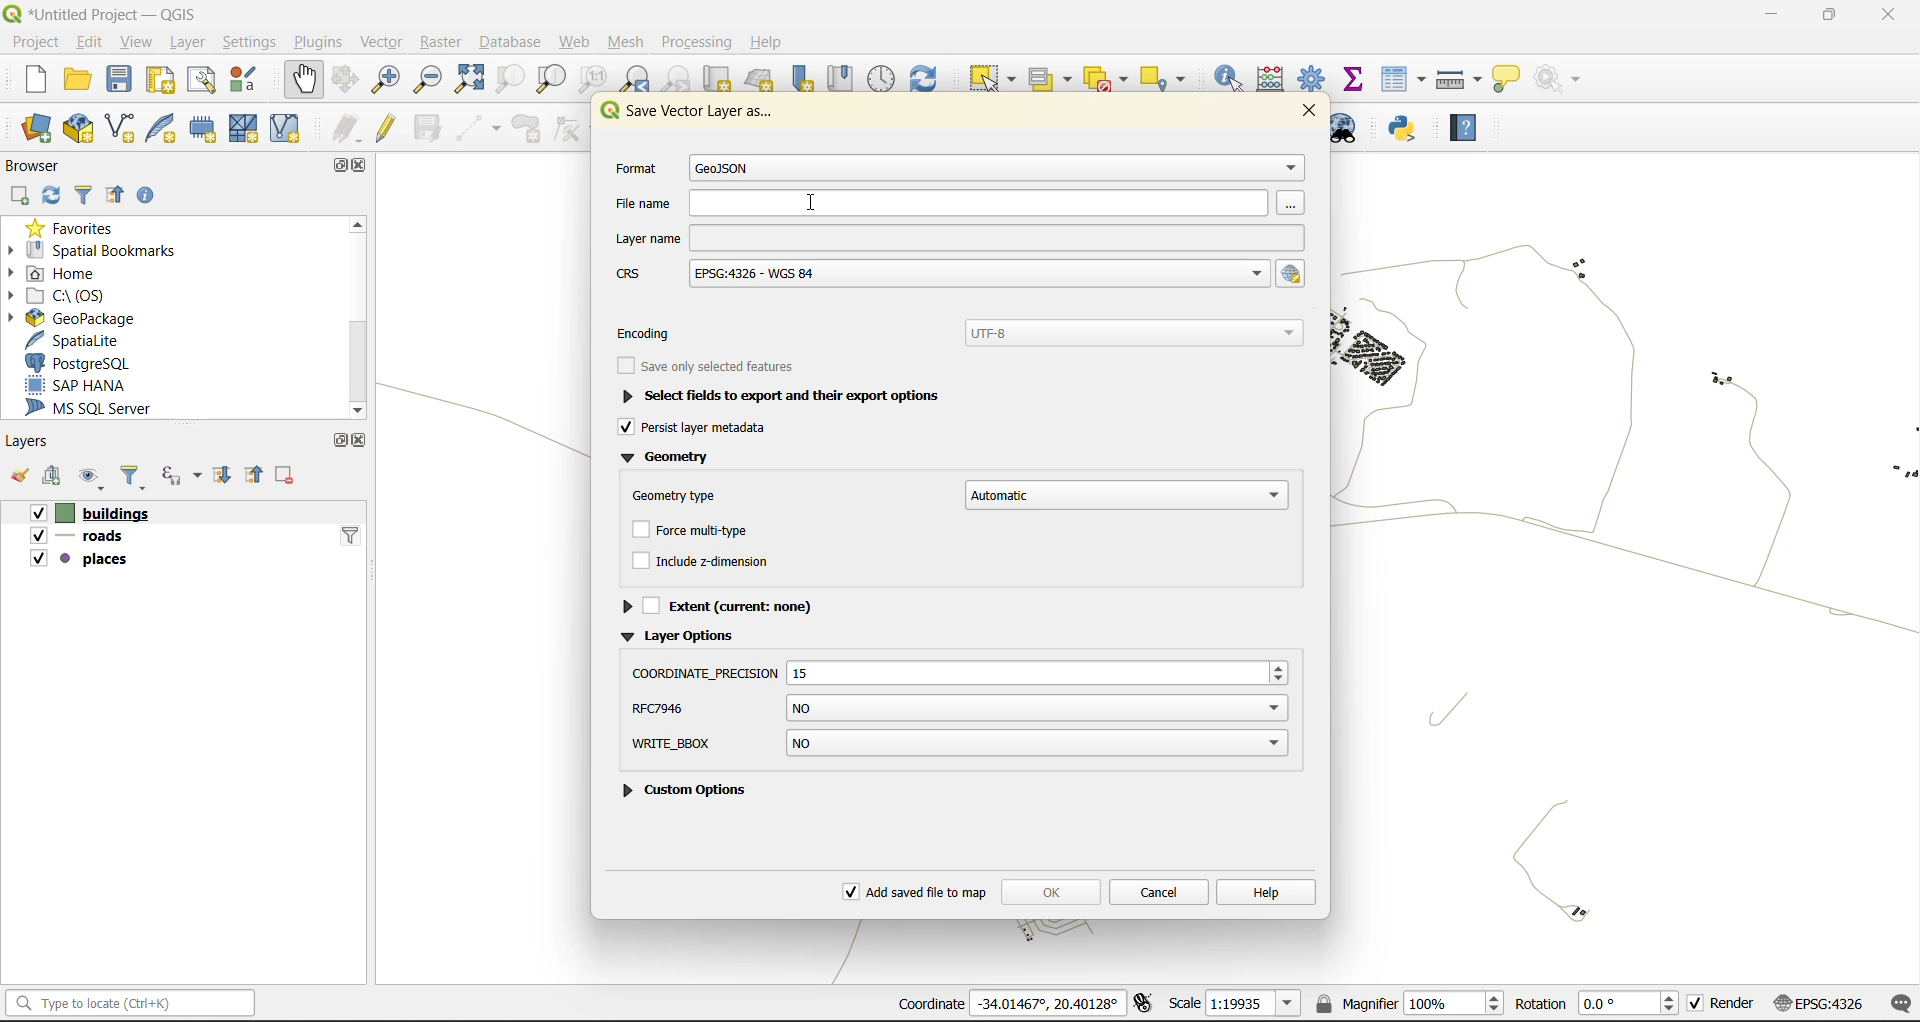  What do you see at coordinates (550, 80) in the screenshot?
I see `zoom layer` at bounding box center [550, 80].